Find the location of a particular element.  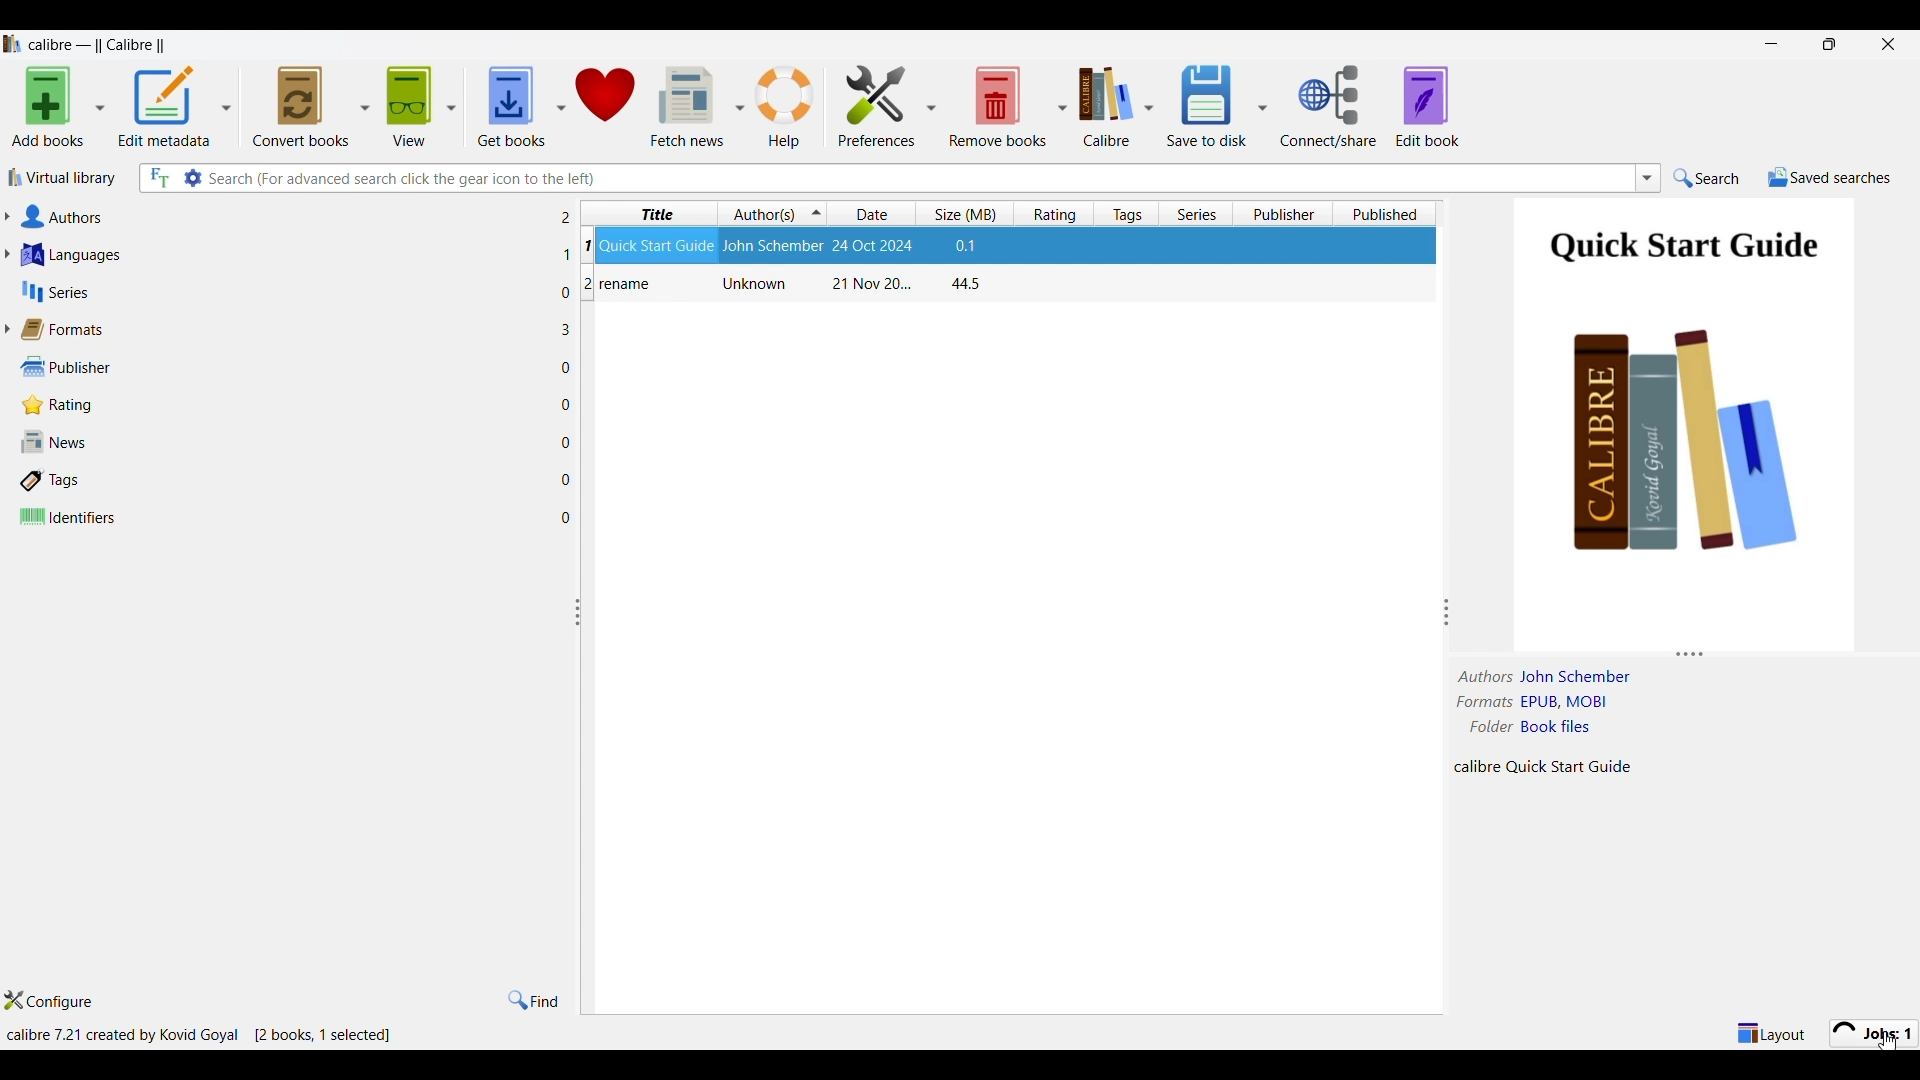

Type in searches is located at coordinates (918, 179).